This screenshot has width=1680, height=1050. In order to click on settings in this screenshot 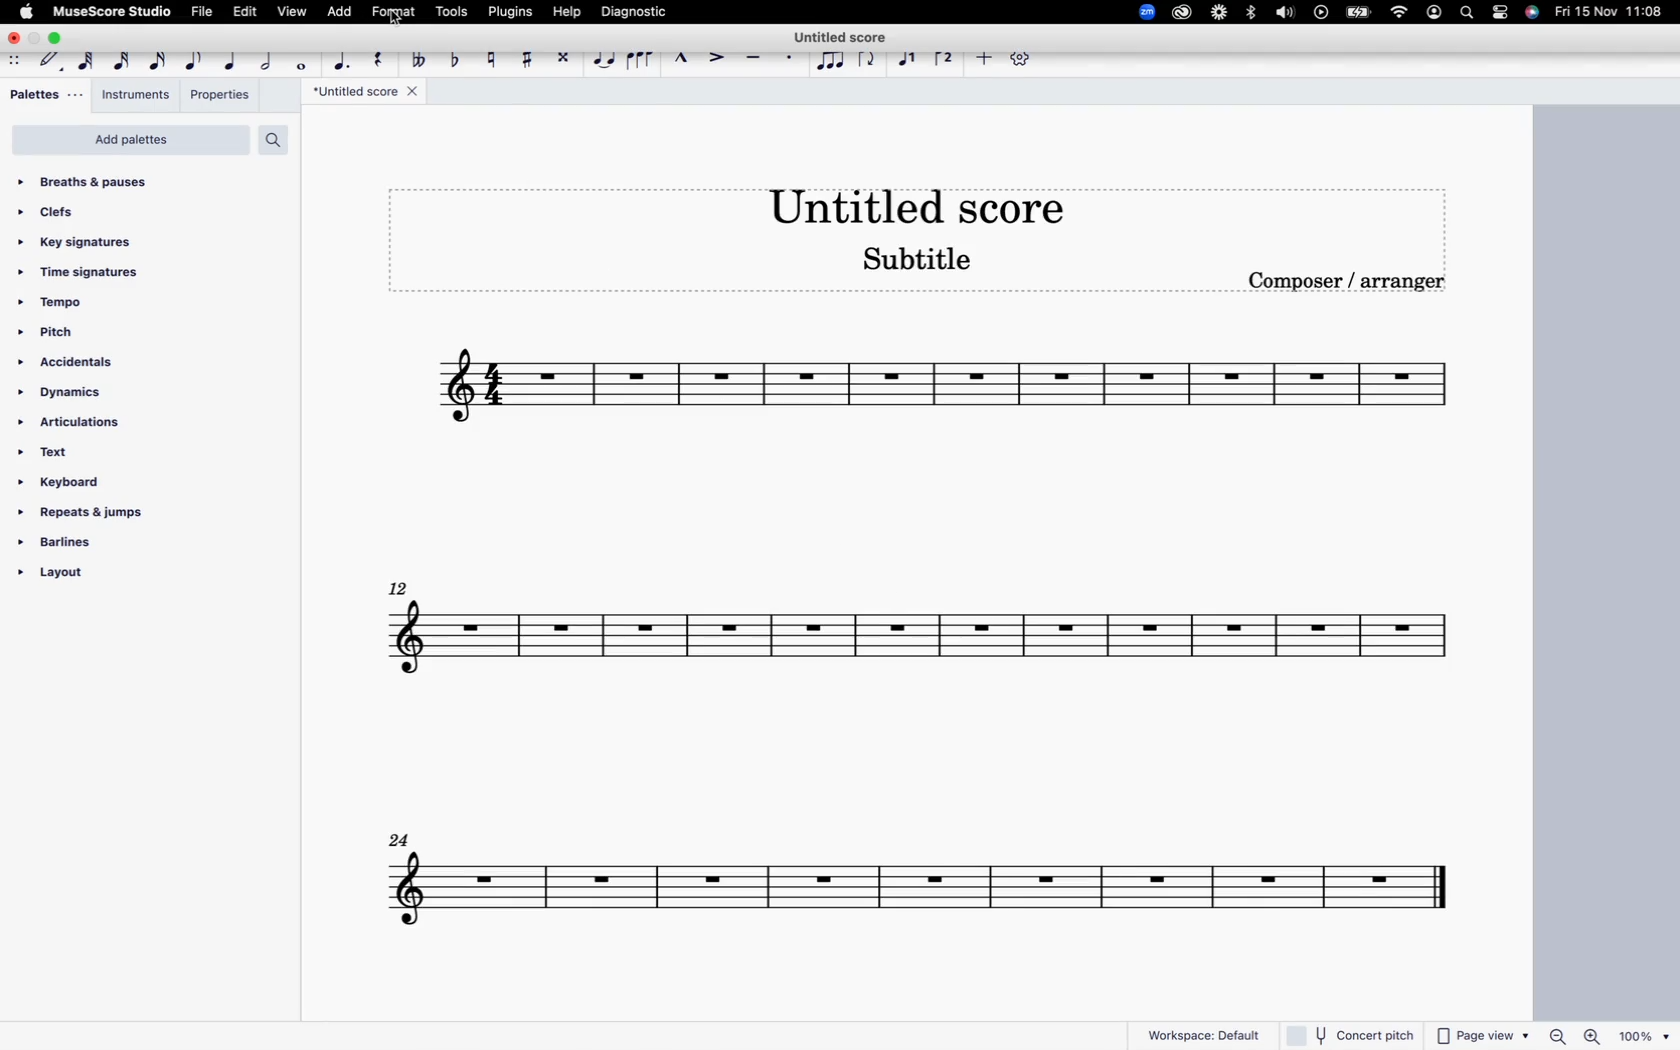, I will do `click(1020, 62)`.